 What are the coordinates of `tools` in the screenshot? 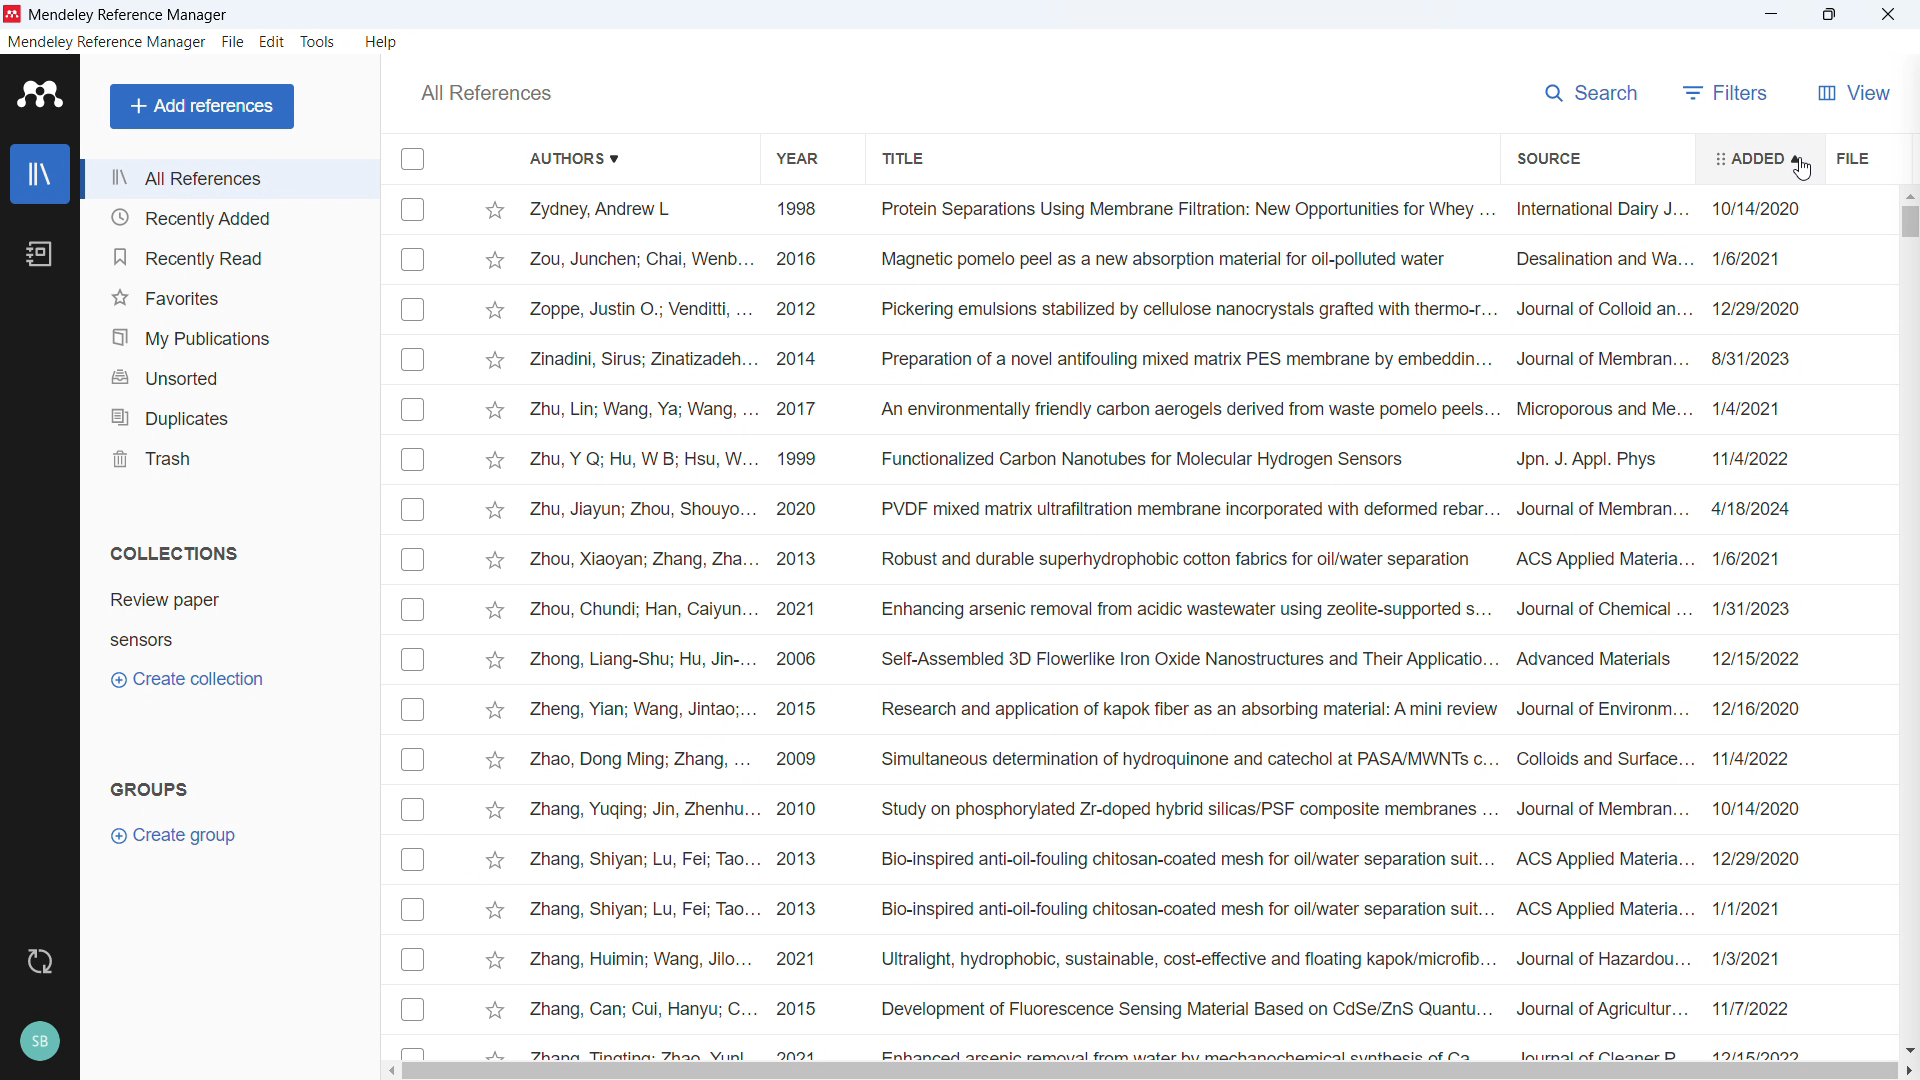 It's located at (319, 41).